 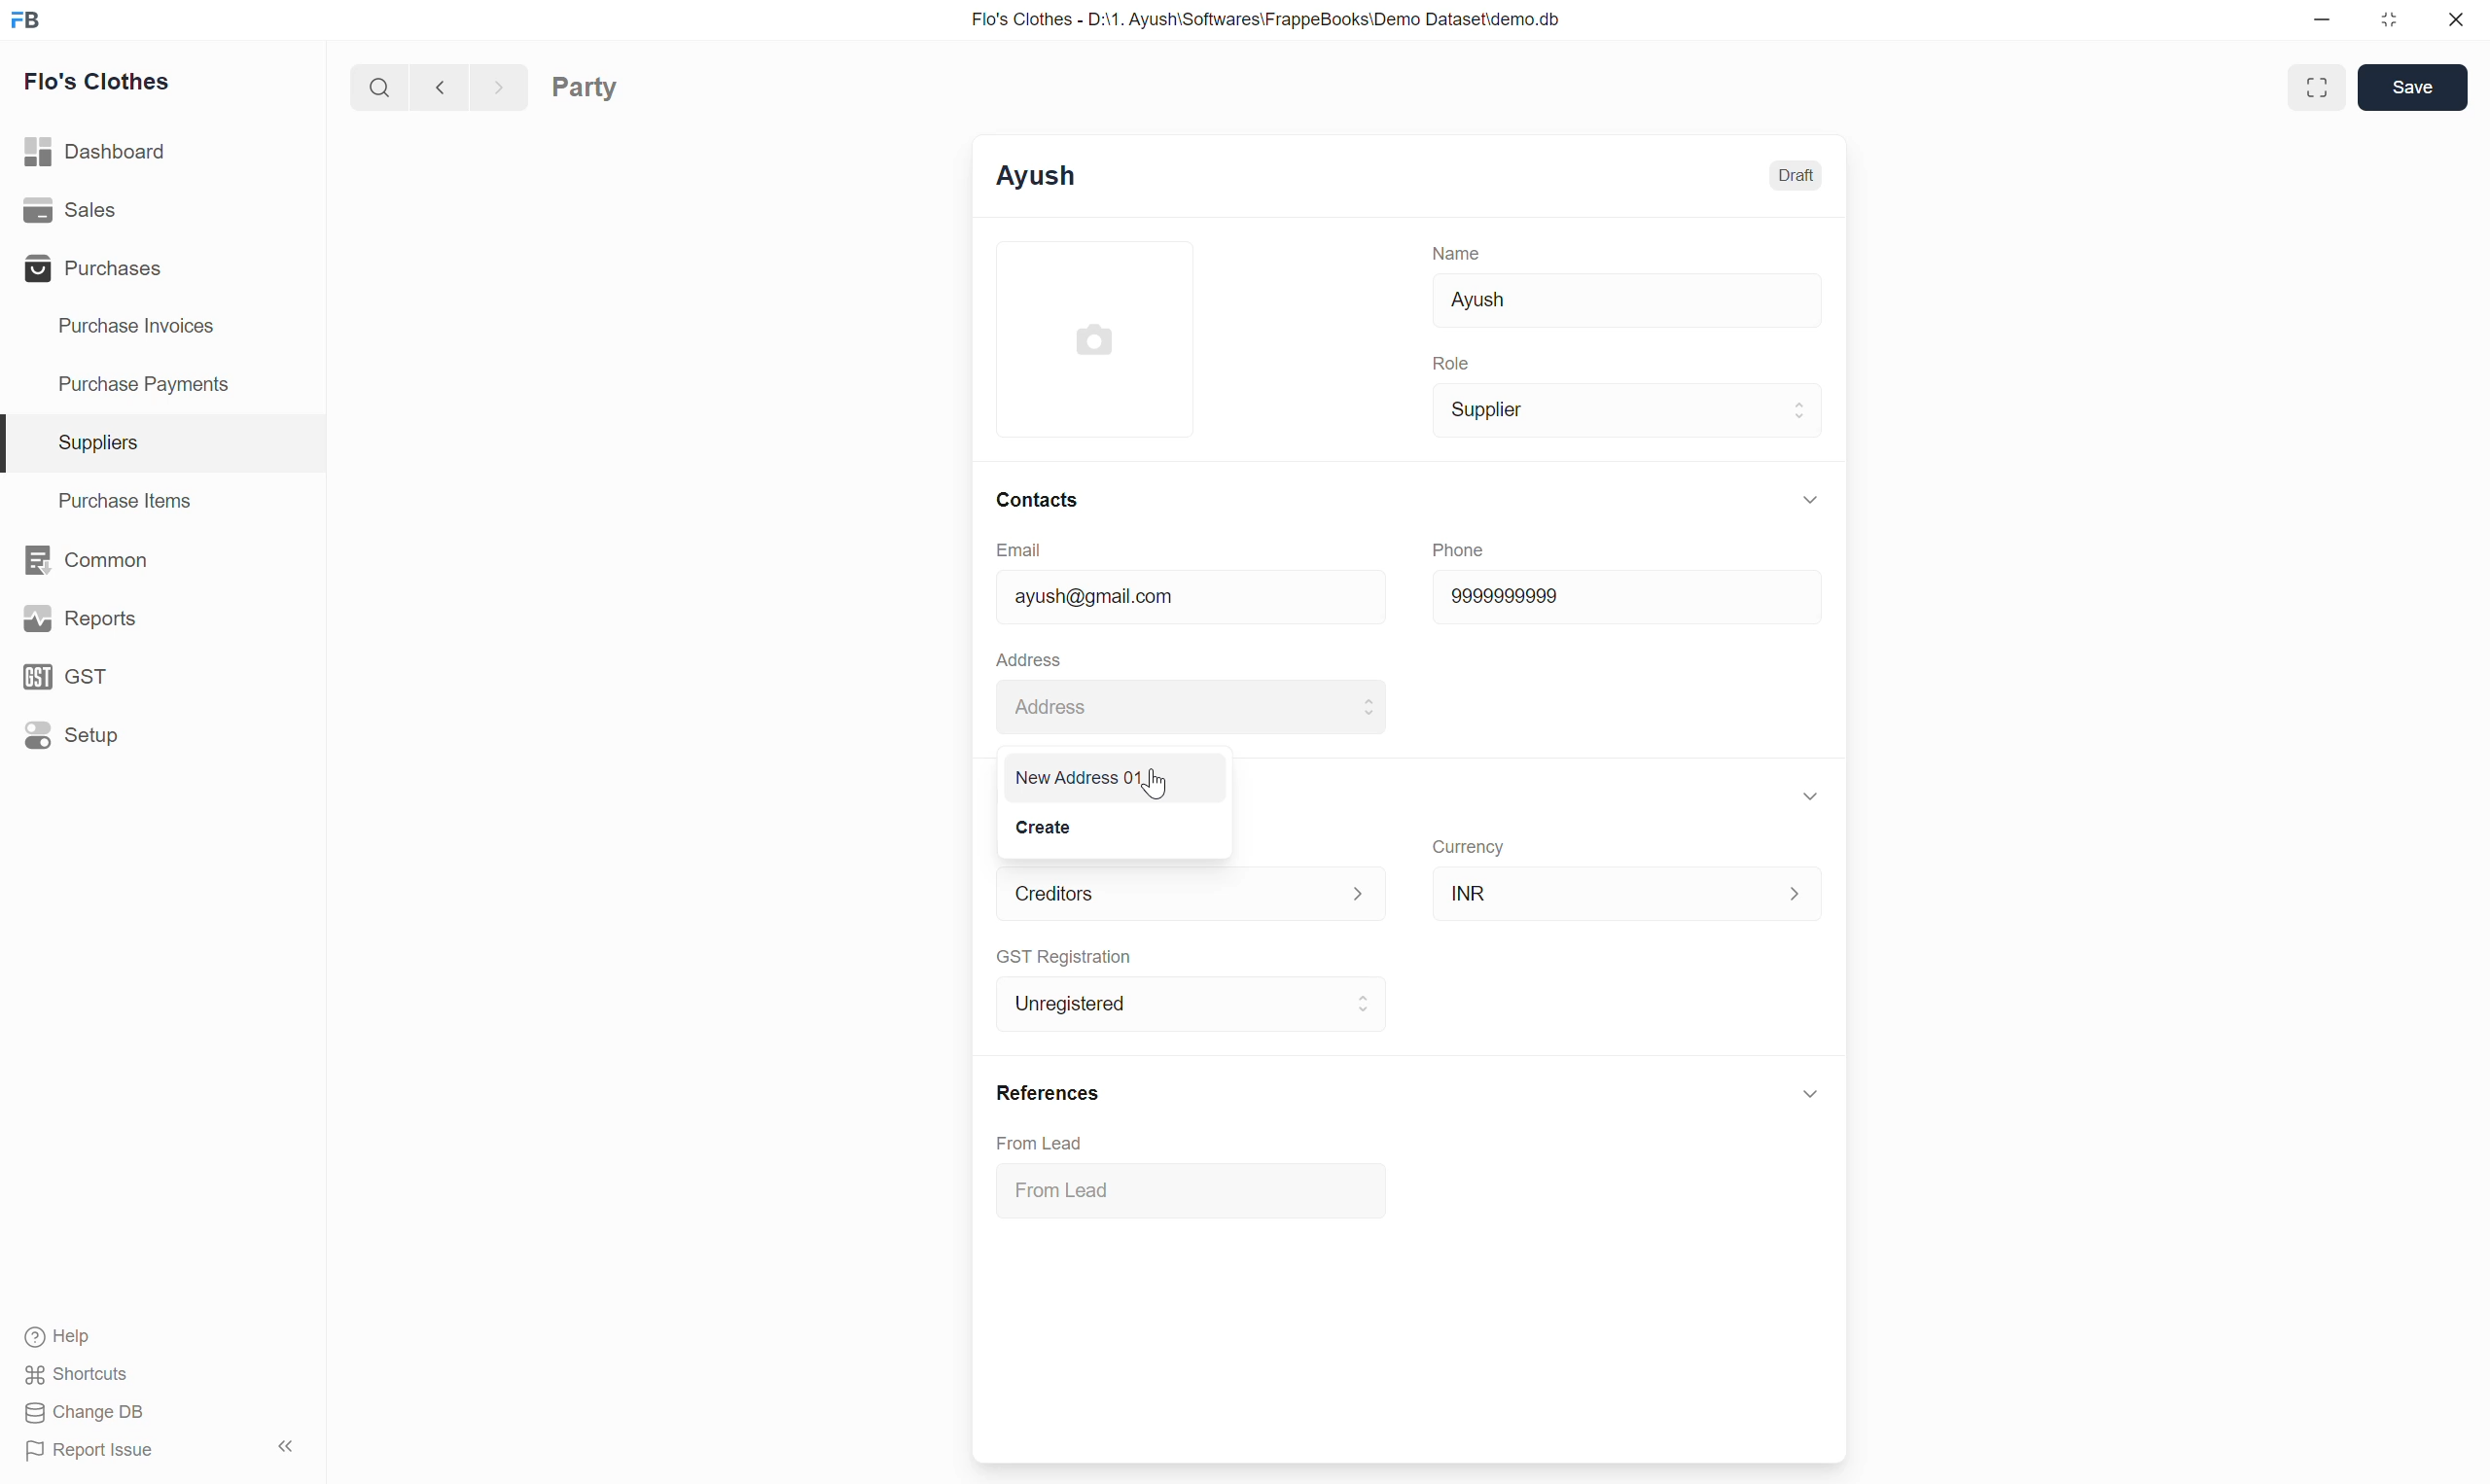 I want to click on Ayush, so click(x=1036, y=176).